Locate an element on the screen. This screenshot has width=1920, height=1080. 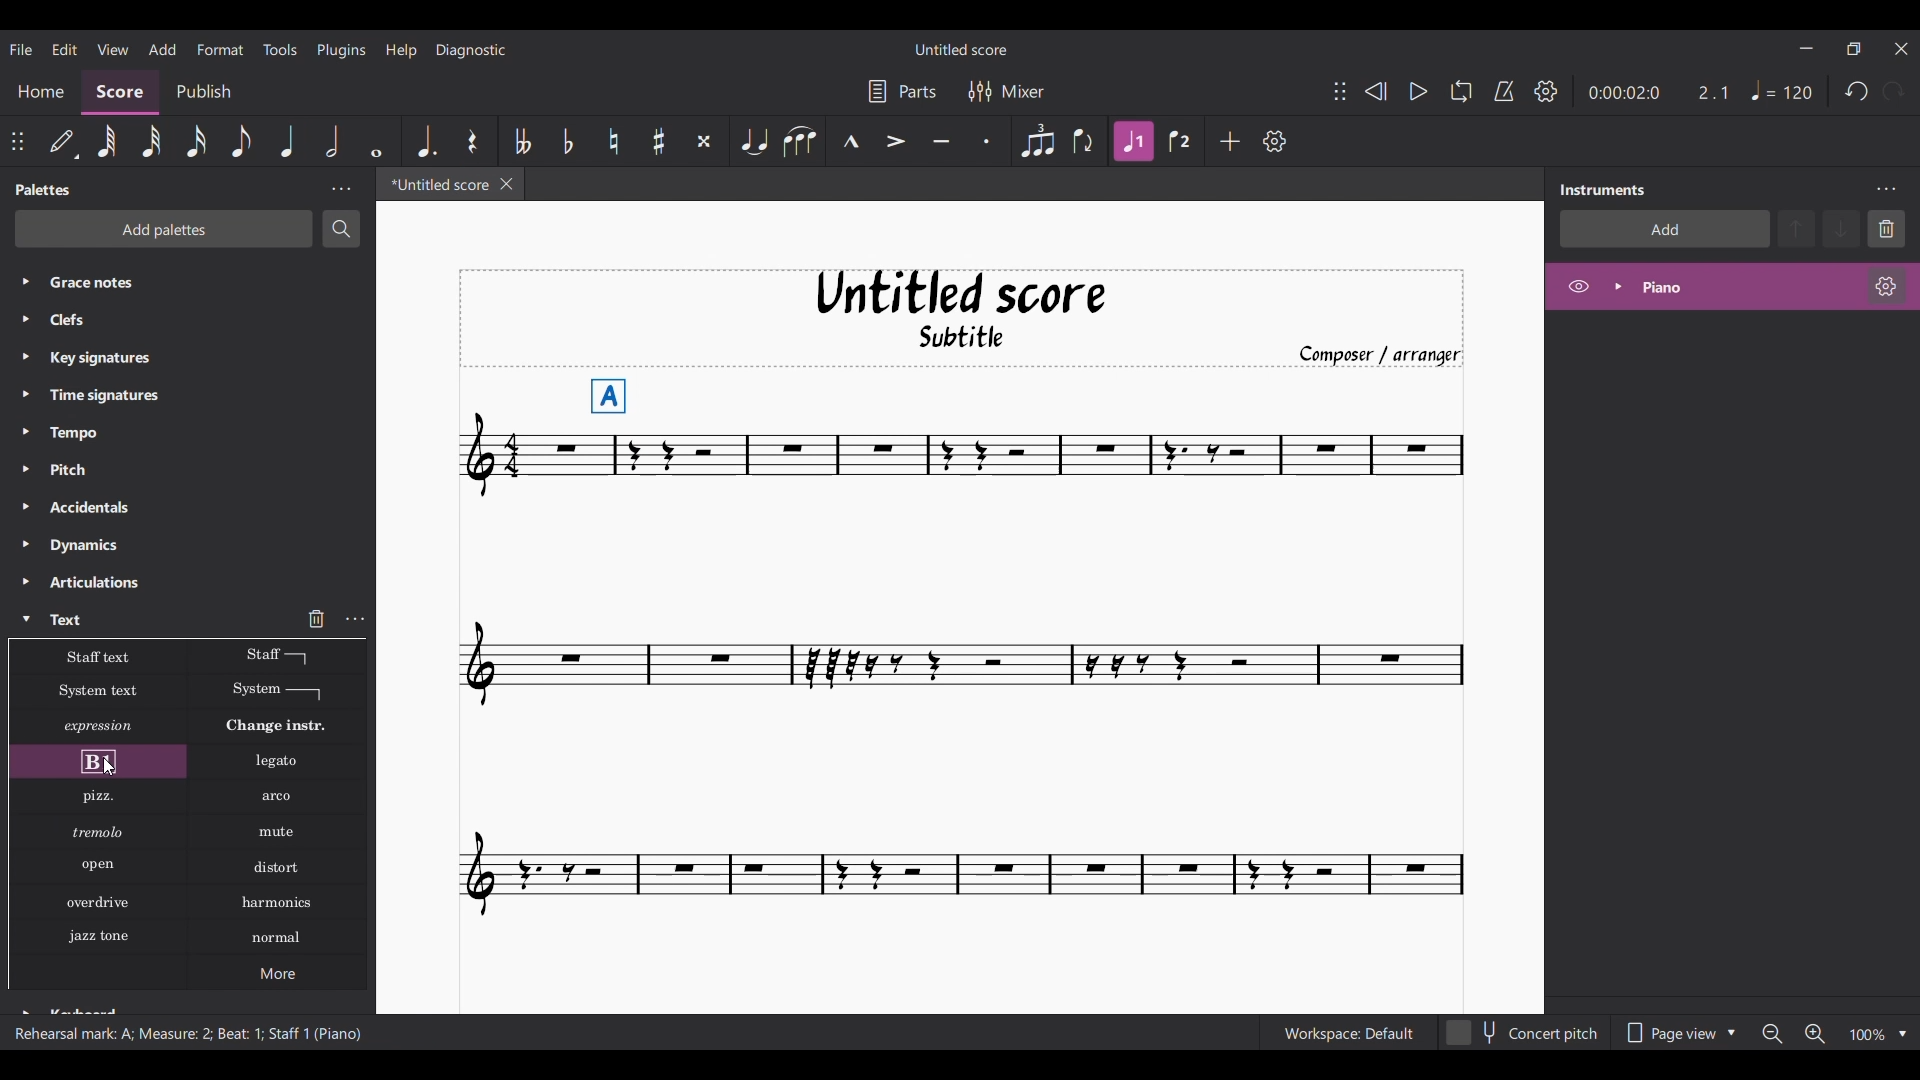
Help menu is located at coordinates (402, 49).